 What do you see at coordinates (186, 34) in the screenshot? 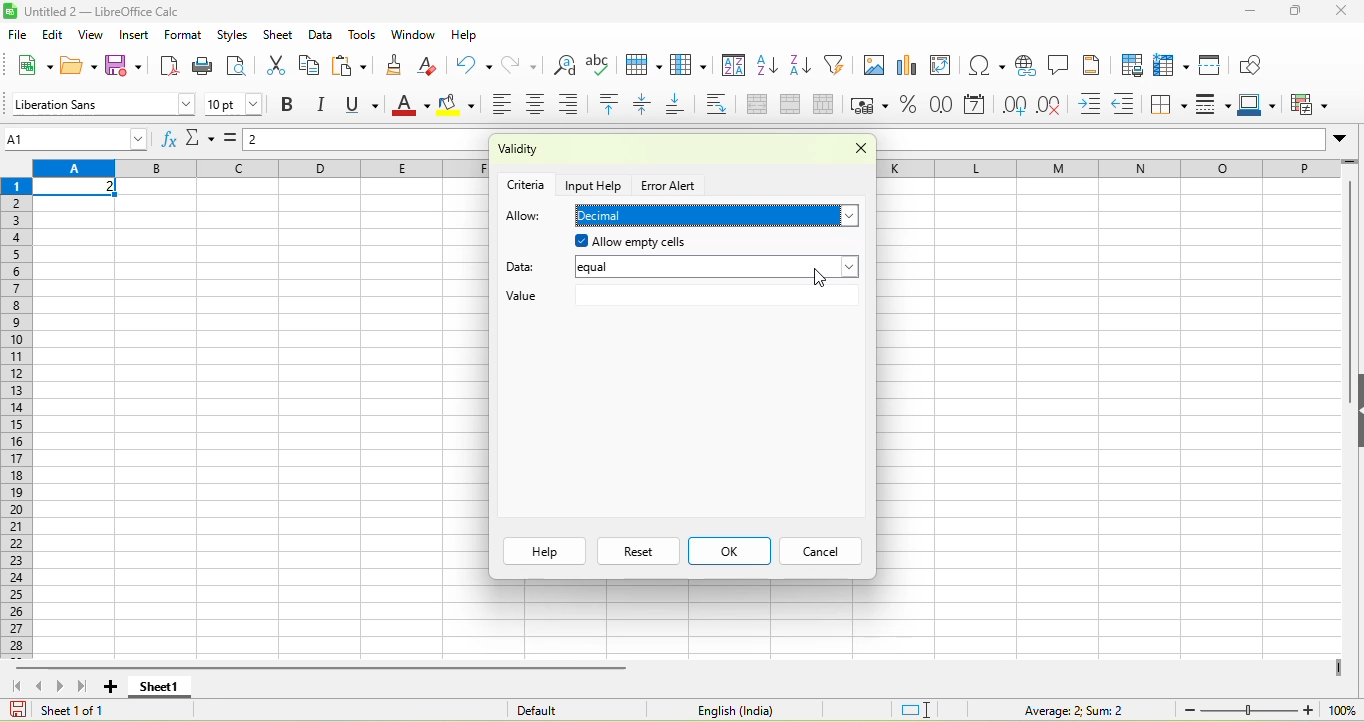
I see `format` at bounding box center [186, 34].